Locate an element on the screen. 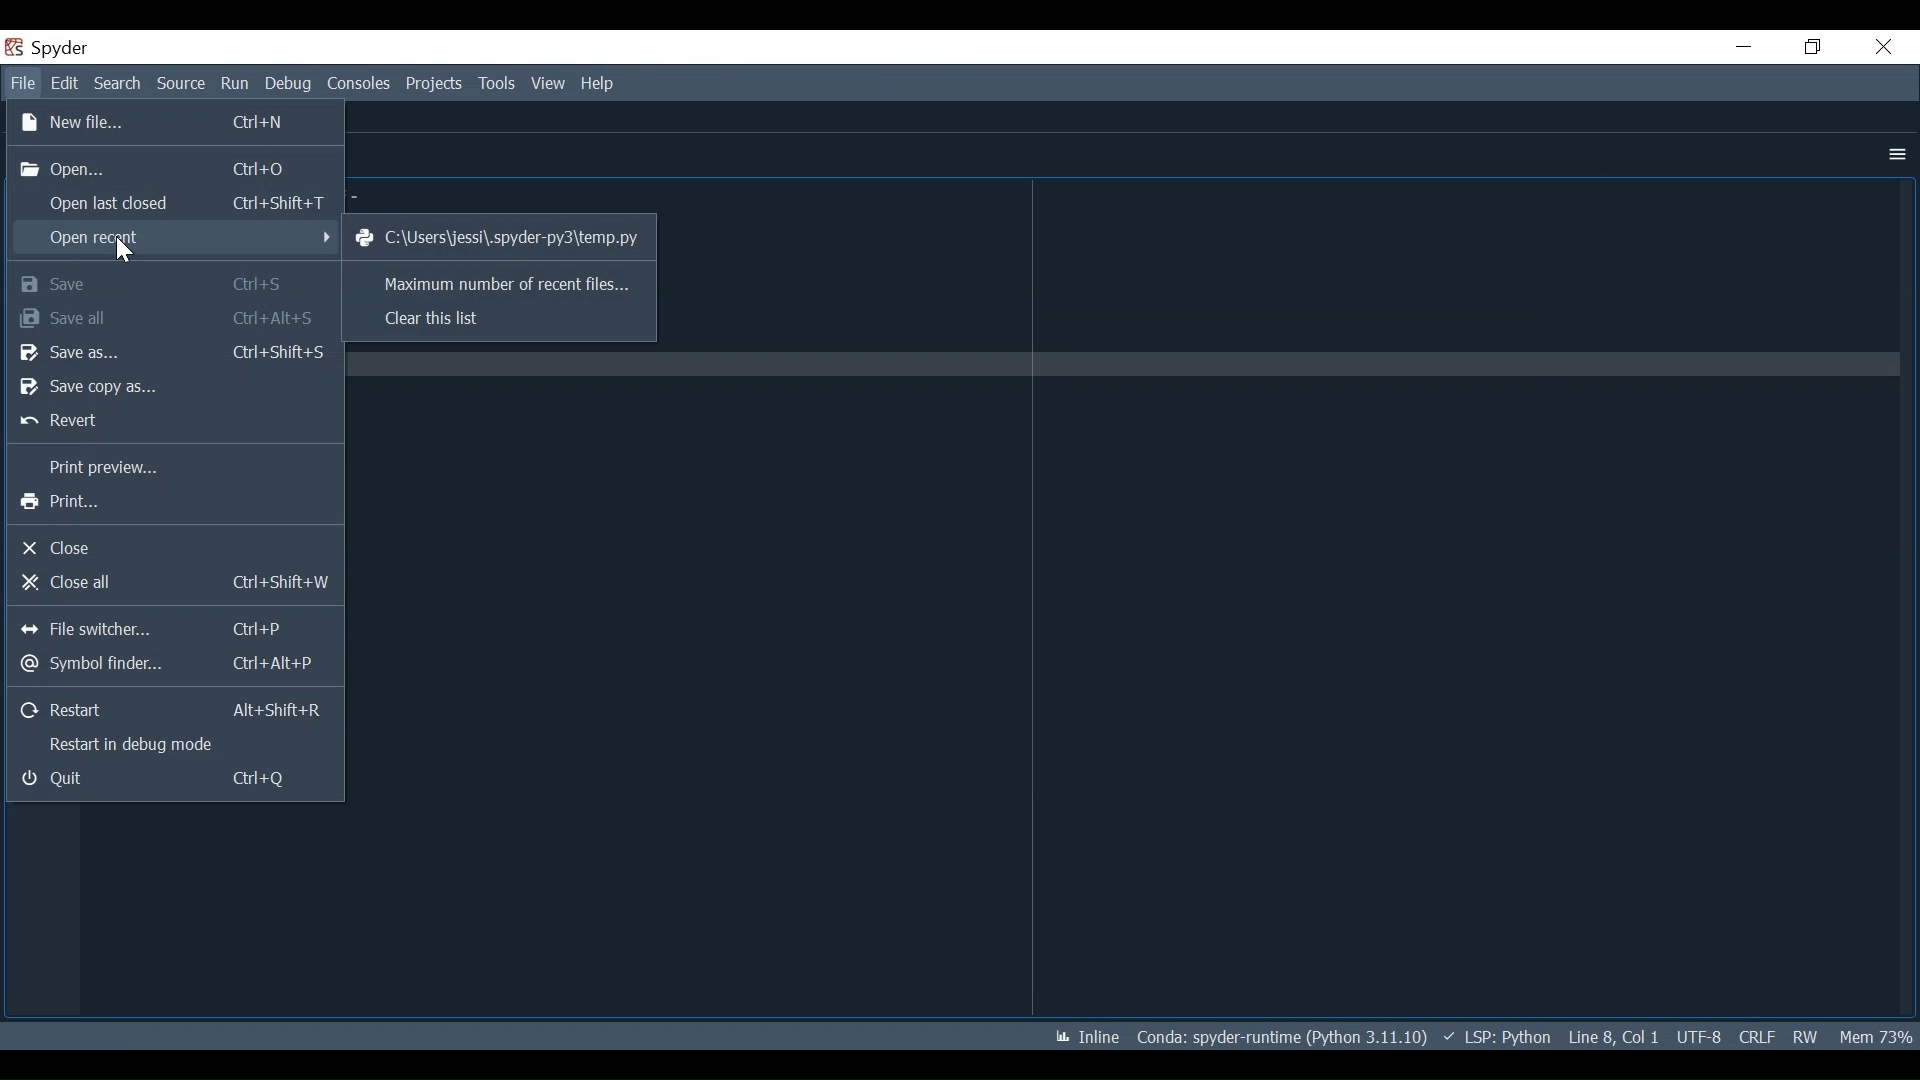  Run is located at coordinates (236, 85).